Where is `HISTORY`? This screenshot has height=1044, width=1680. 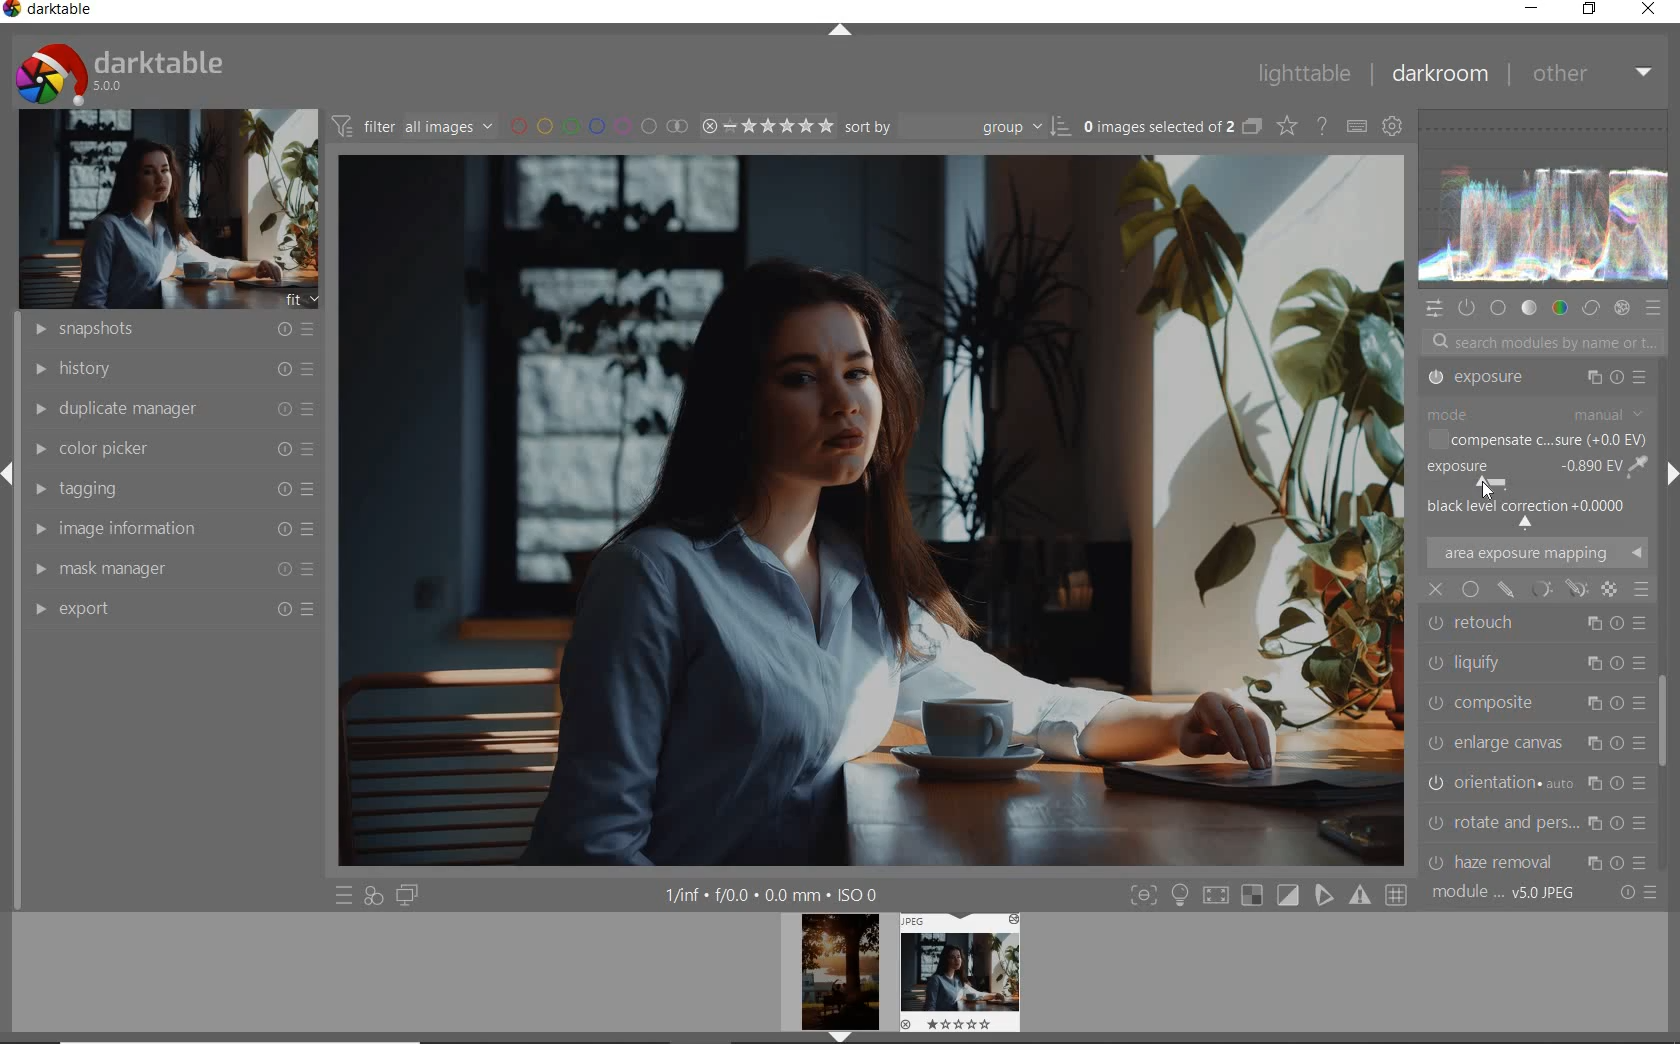
HISTORY is located at coordinates (170, 370).